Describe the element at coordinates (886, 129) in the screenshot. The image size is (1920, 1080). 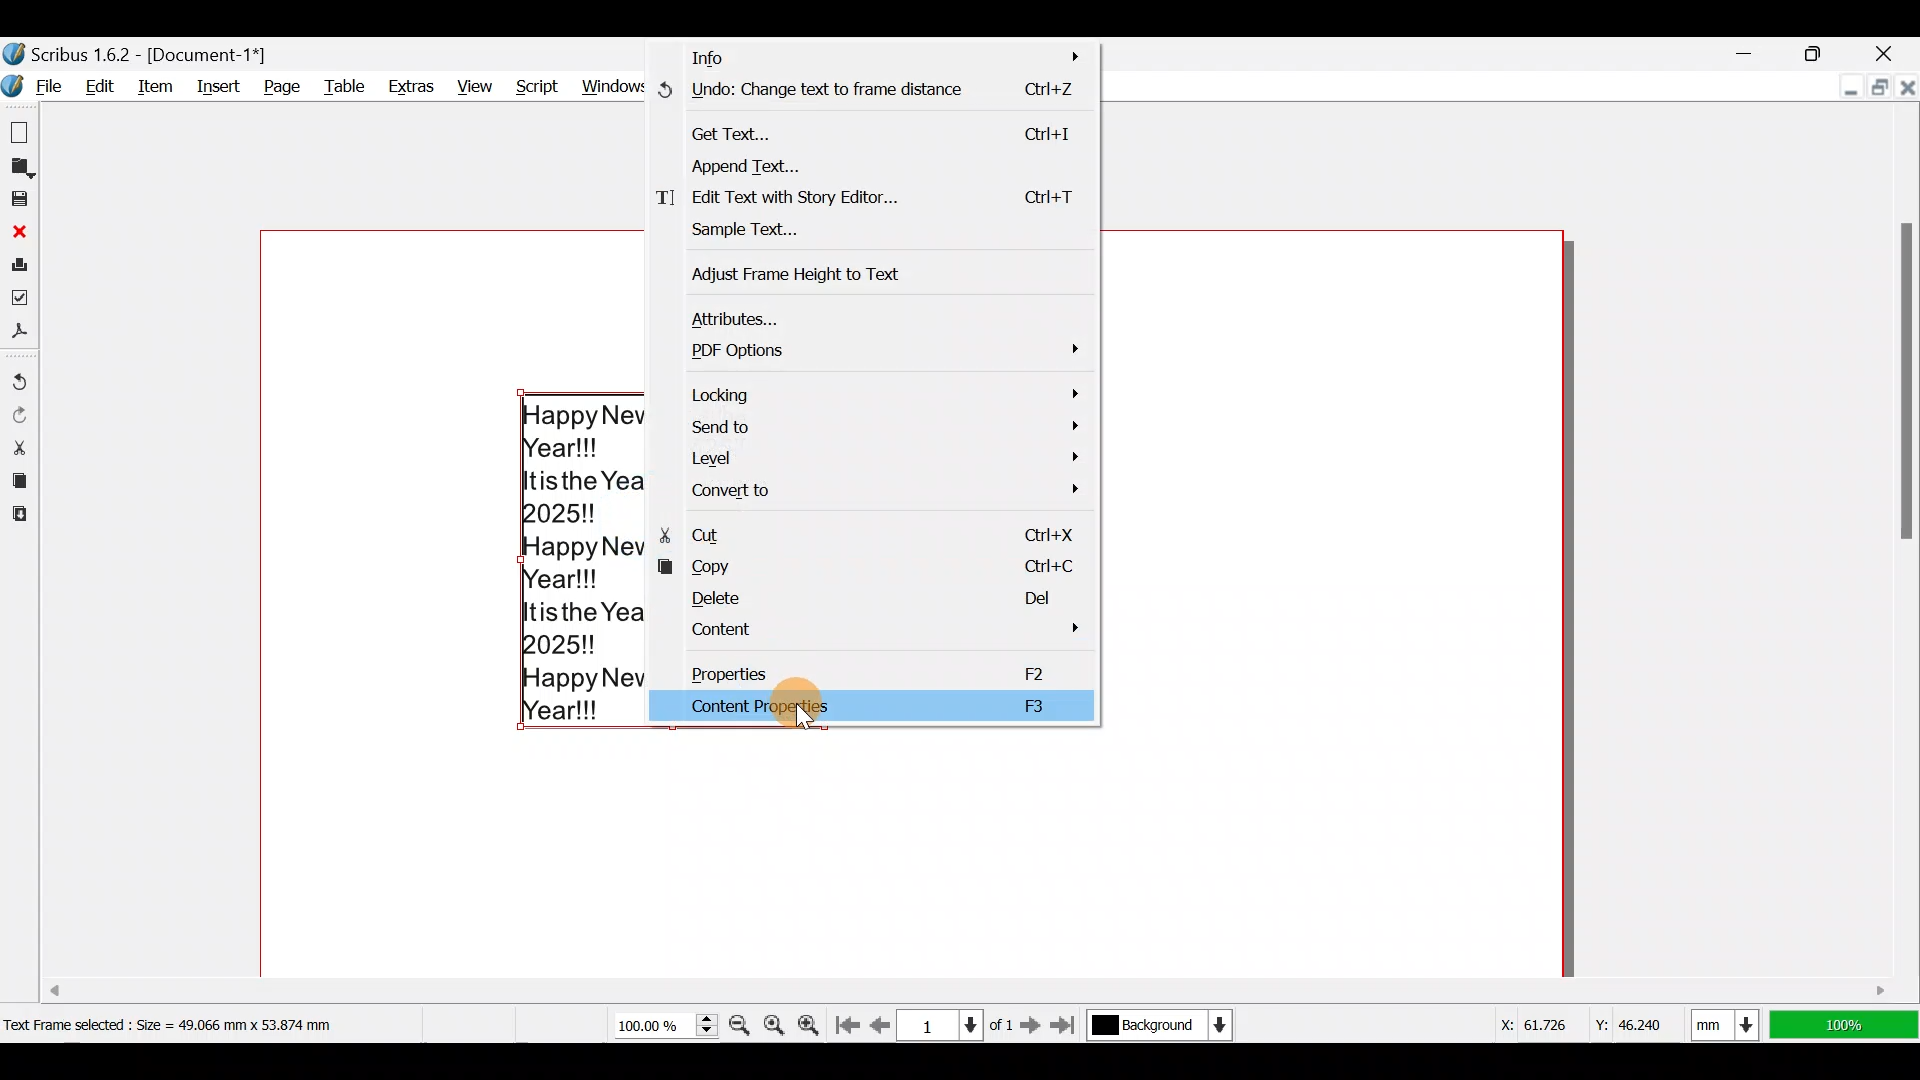
I see `Get text` at that location.